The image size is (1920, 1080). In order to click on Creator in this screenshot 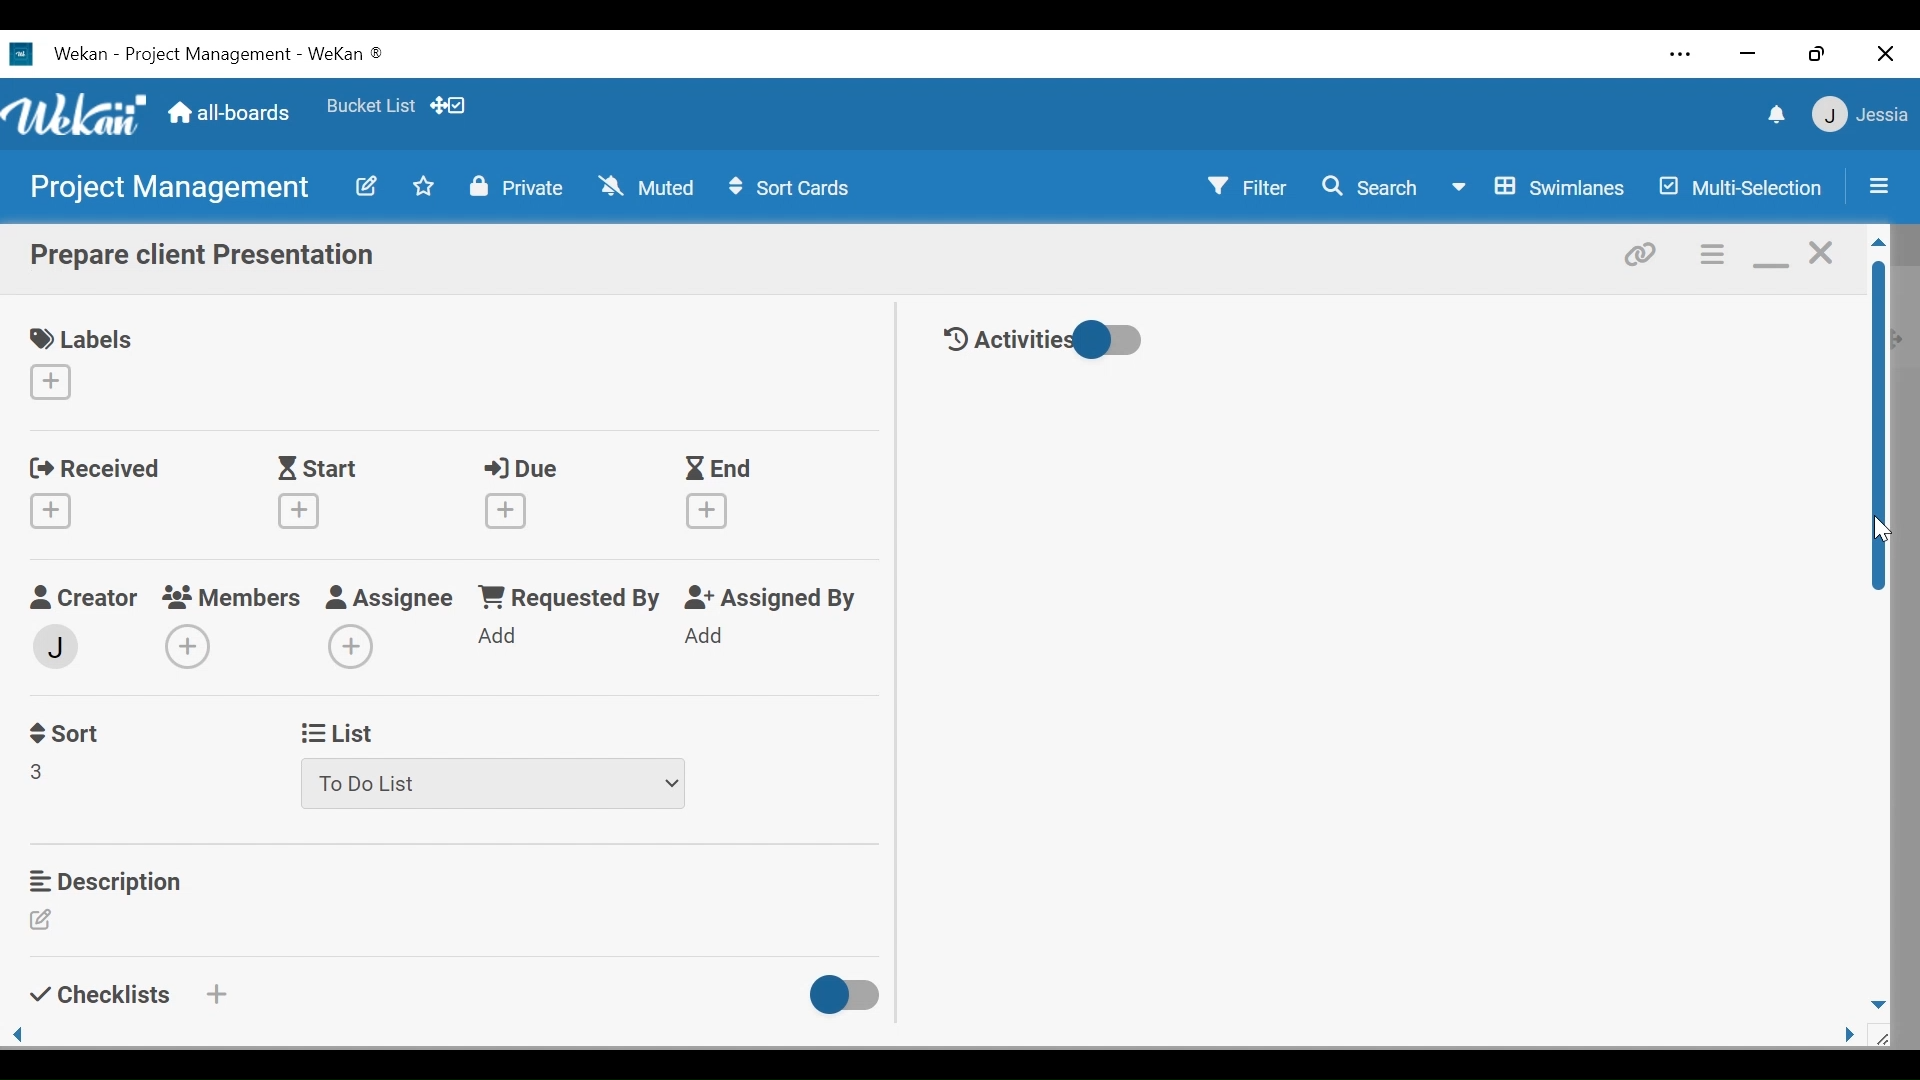, I will do `click(81, 598)`.